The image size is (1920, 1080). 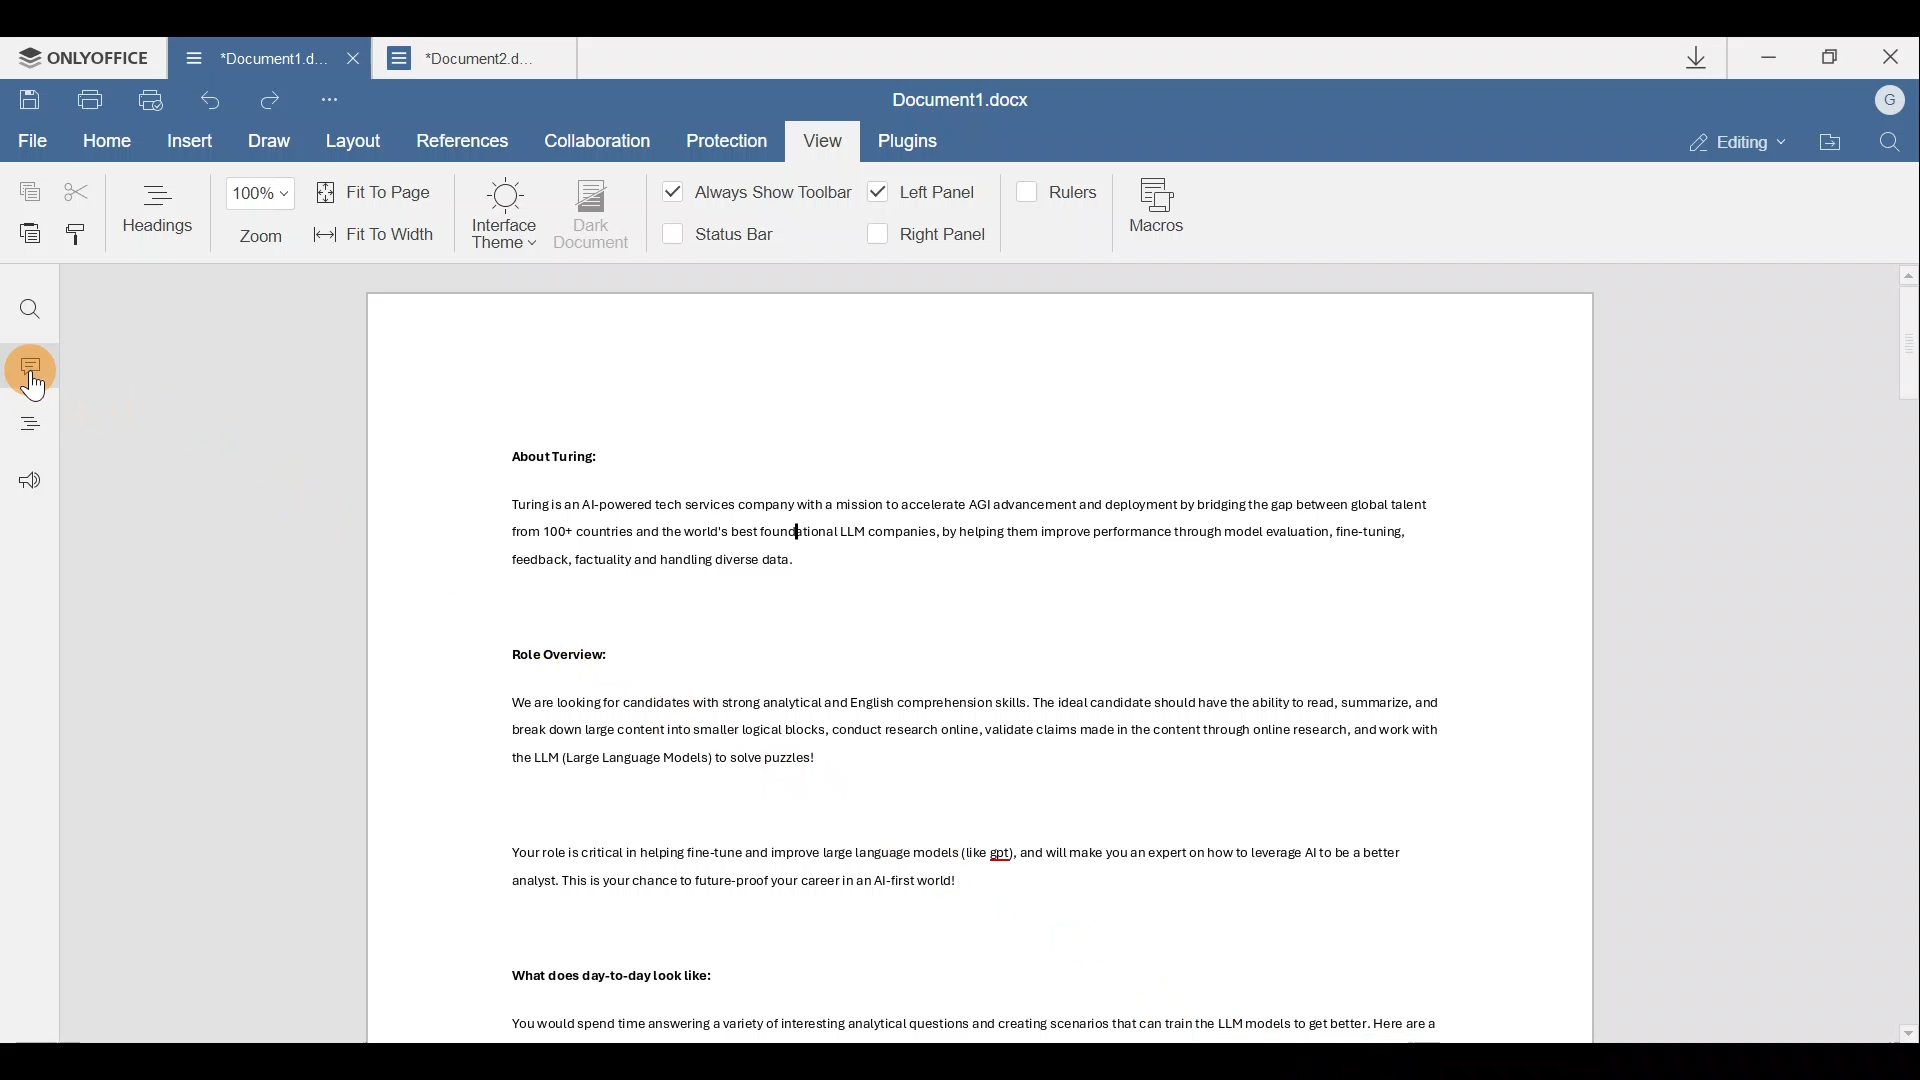 What do you see at coordinates (78, 184) in the screenshot?
I see `Cut` at bounding box center [78, 184].